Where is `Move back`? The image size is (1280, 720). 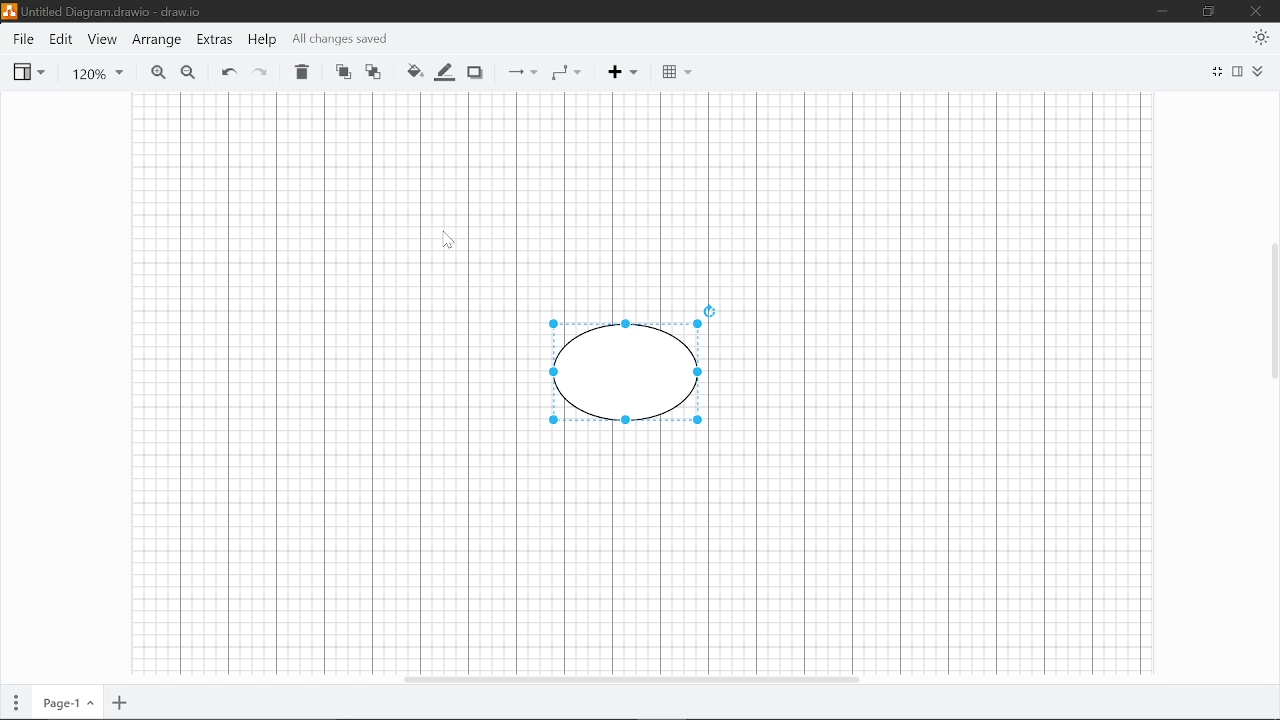
Move back is located at coordinates (372, 71).